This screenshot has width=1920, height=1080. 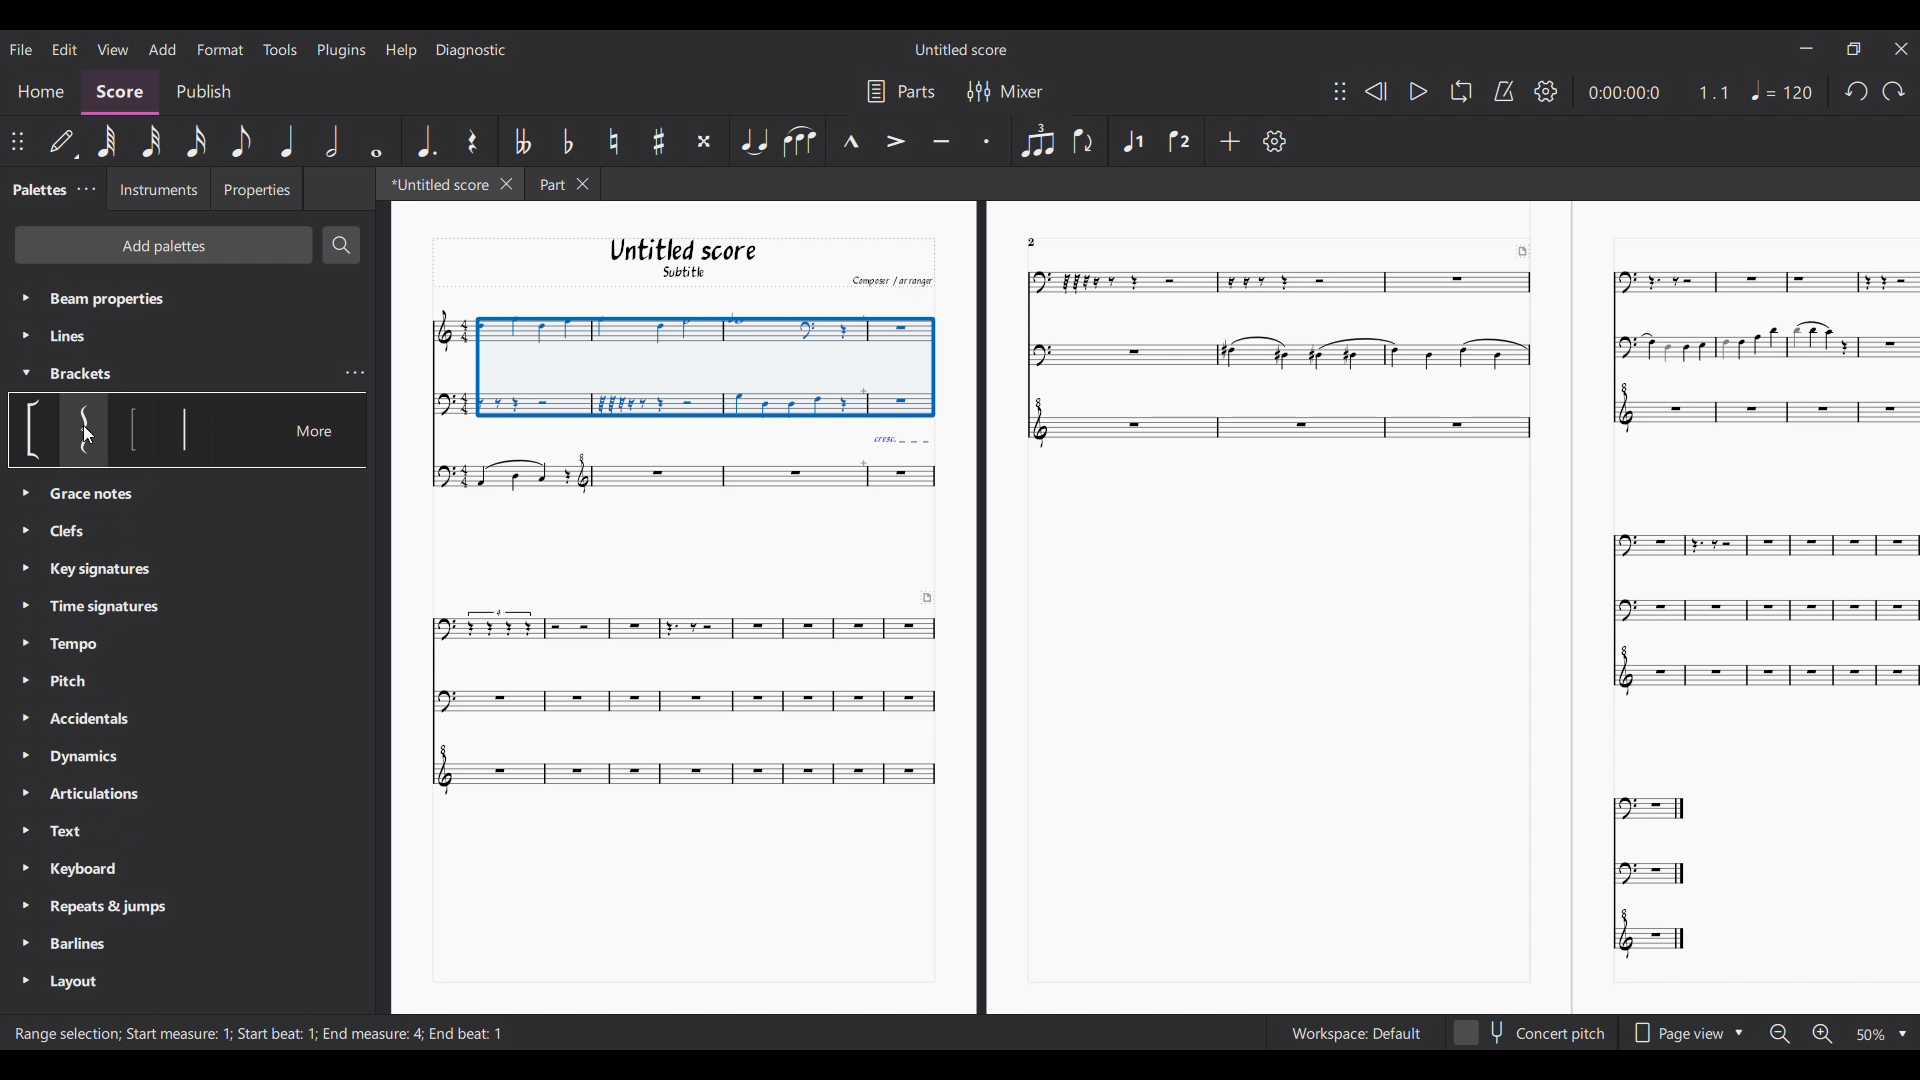 What do you see at coordinates (613, 141) in the screenshot?
I see `Toggle natural` at bounding box center [613, 141].